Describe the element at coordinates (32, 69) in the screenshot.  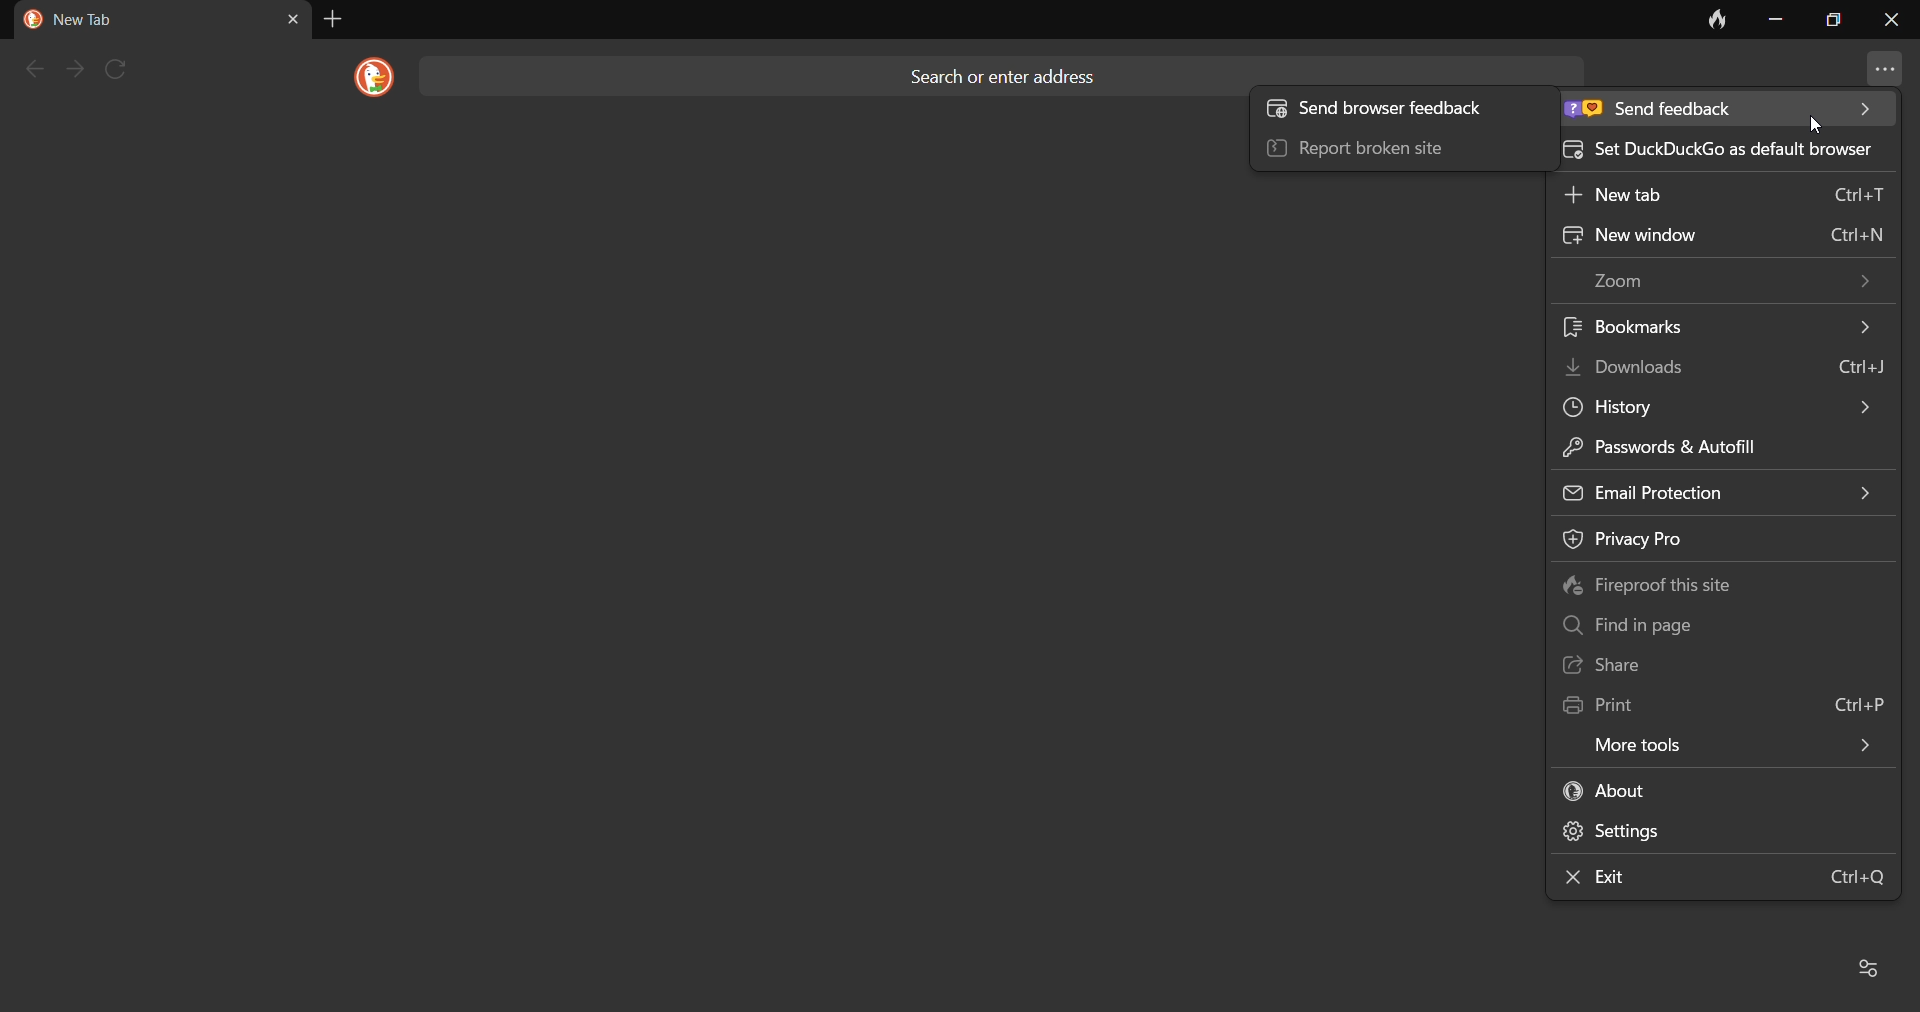
I see `back` at that location.